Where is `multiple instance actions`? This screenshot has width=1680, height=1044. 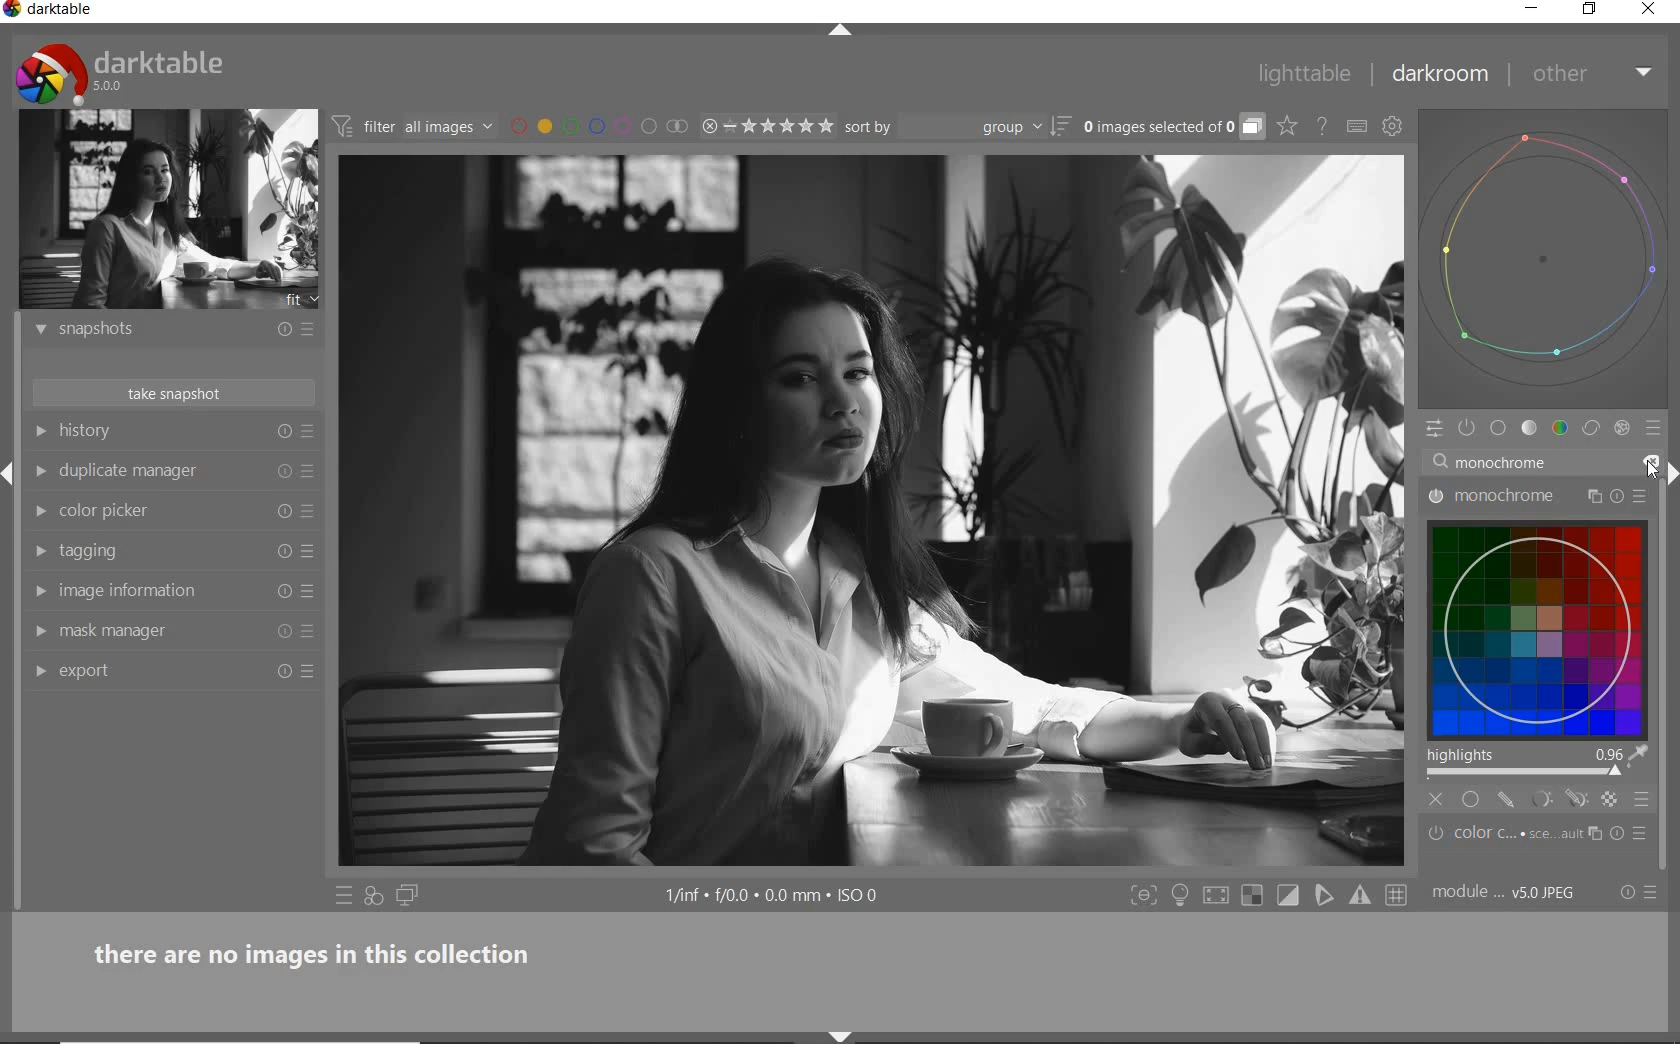
multiple instance actions is located at coordinates (1599, 833).